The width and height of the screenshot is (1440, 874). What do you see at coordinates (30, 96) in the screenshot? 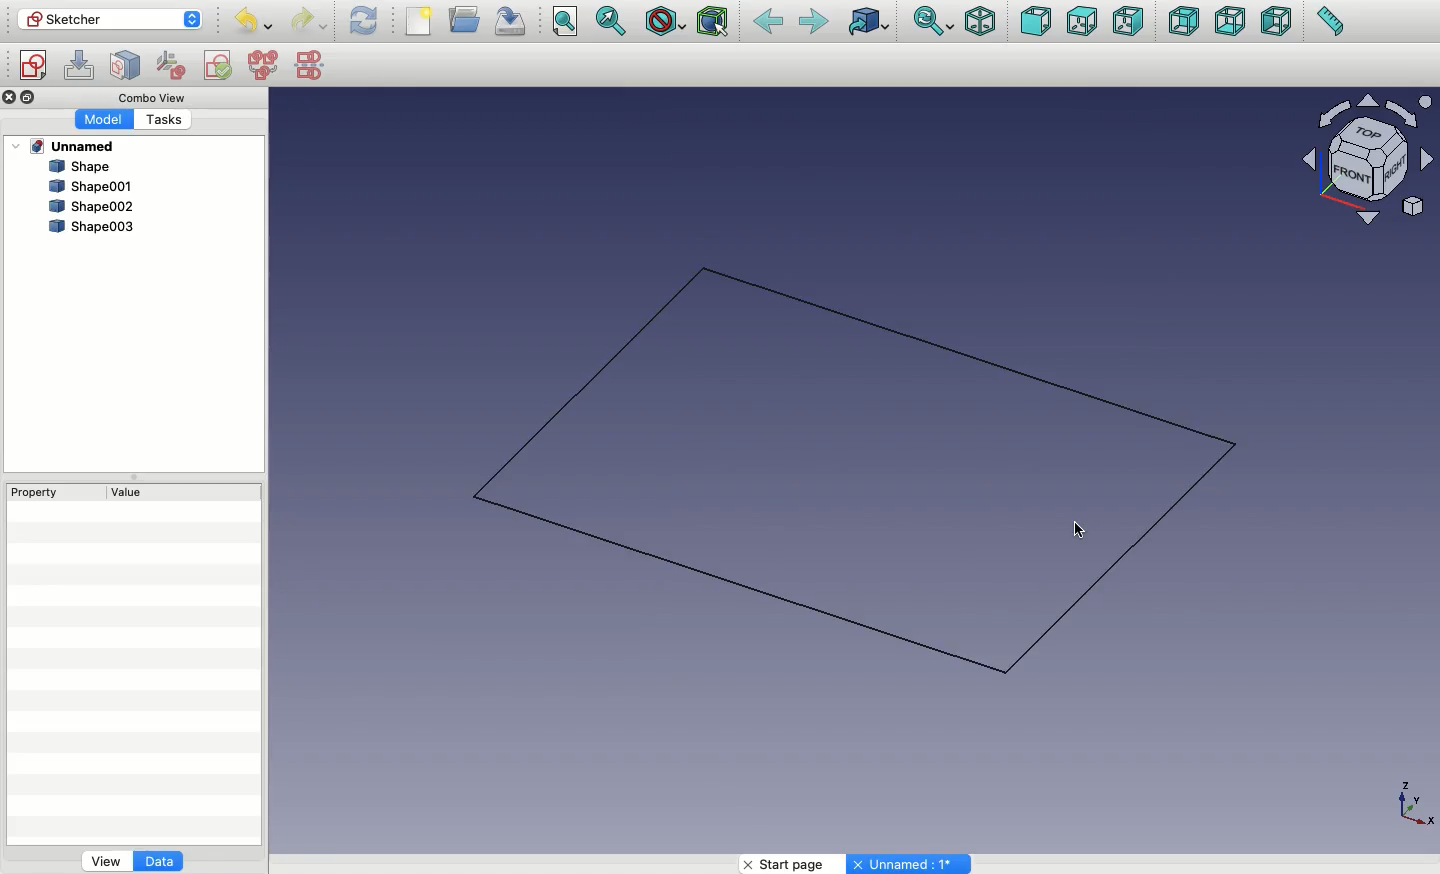
I see `Duplicate` at bounding box center [30, 96].